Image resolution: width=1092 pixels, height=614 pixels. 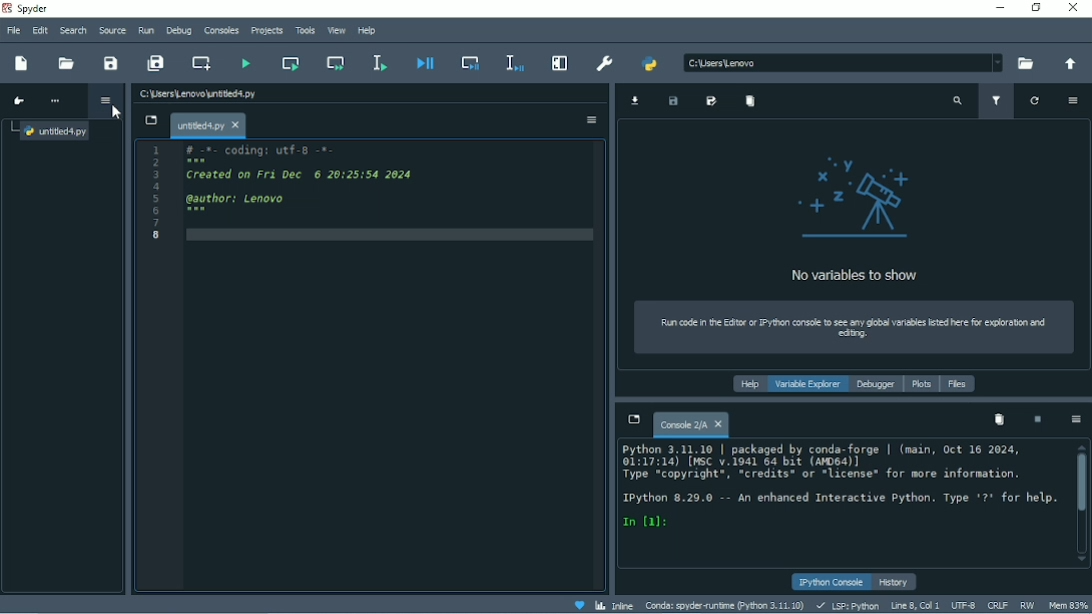 What do you see at coordinates (209, 124) in the screenshot?
I see `File name` at bounding box center [209, 124].